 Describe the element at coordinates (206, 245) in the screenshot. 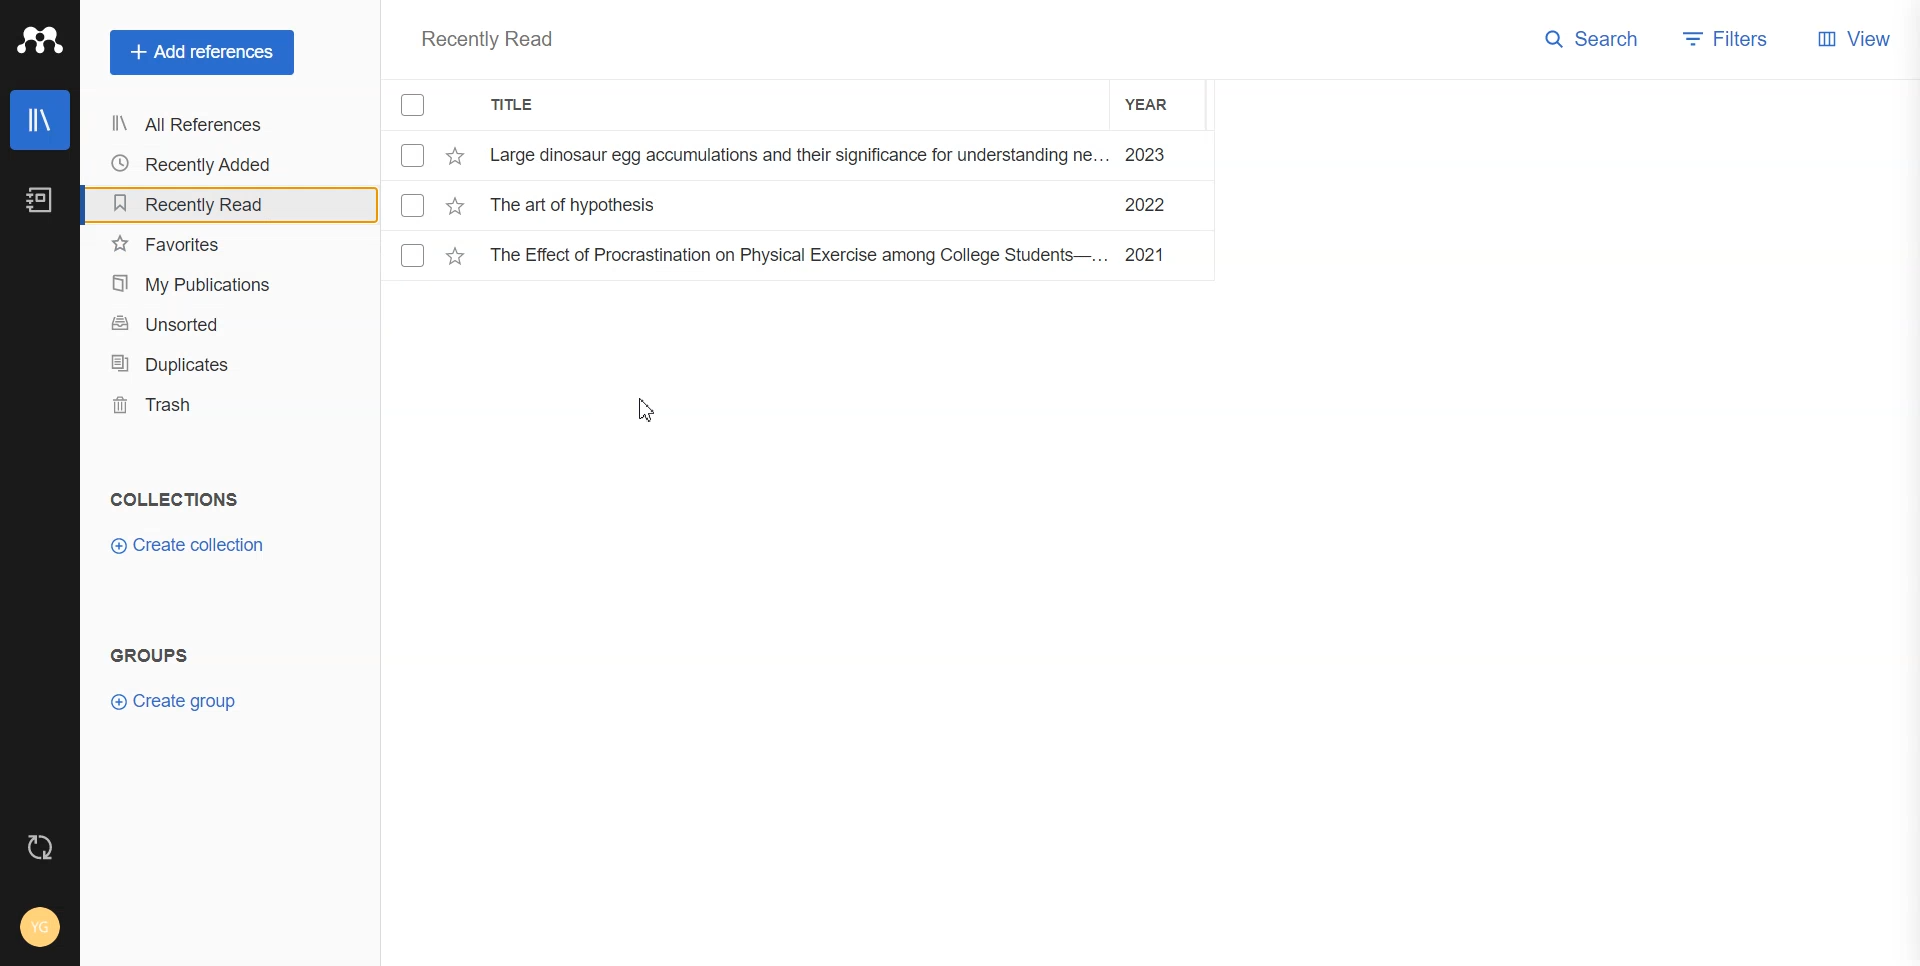

I see `Favorites` at that location.